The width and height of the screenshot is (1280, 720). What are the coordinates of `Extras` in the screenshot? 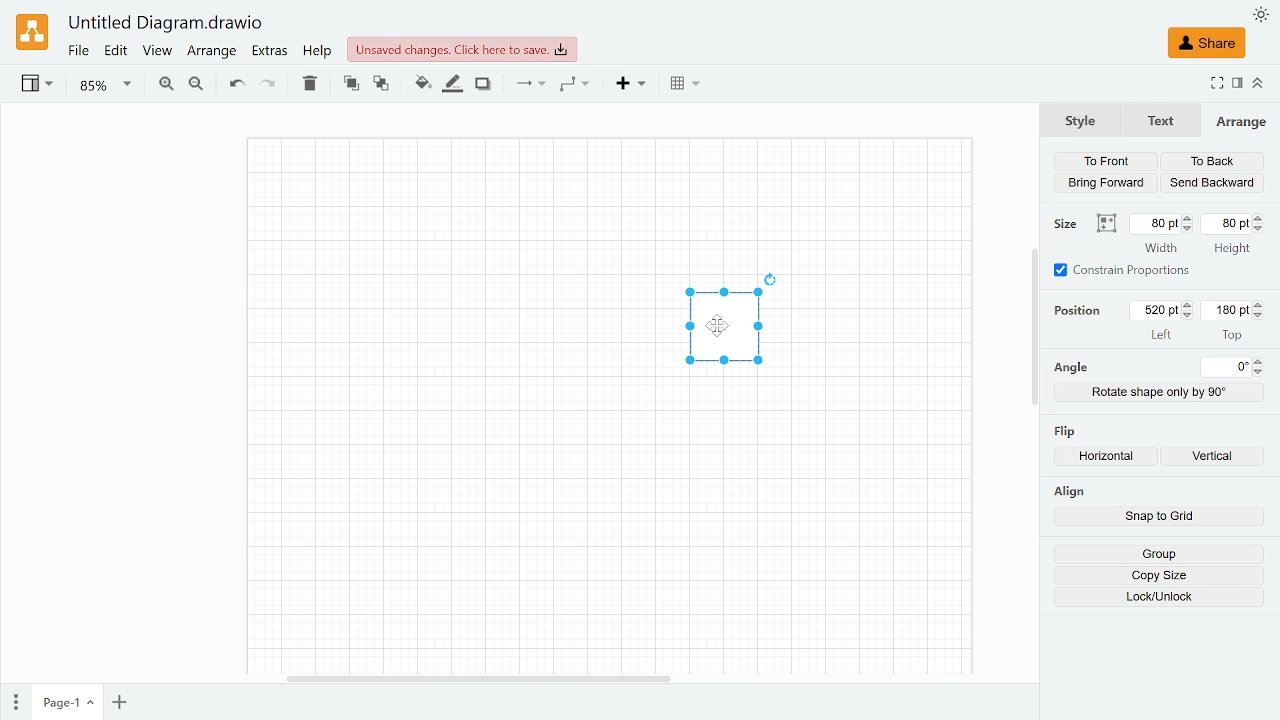 It's located at (271, 52).